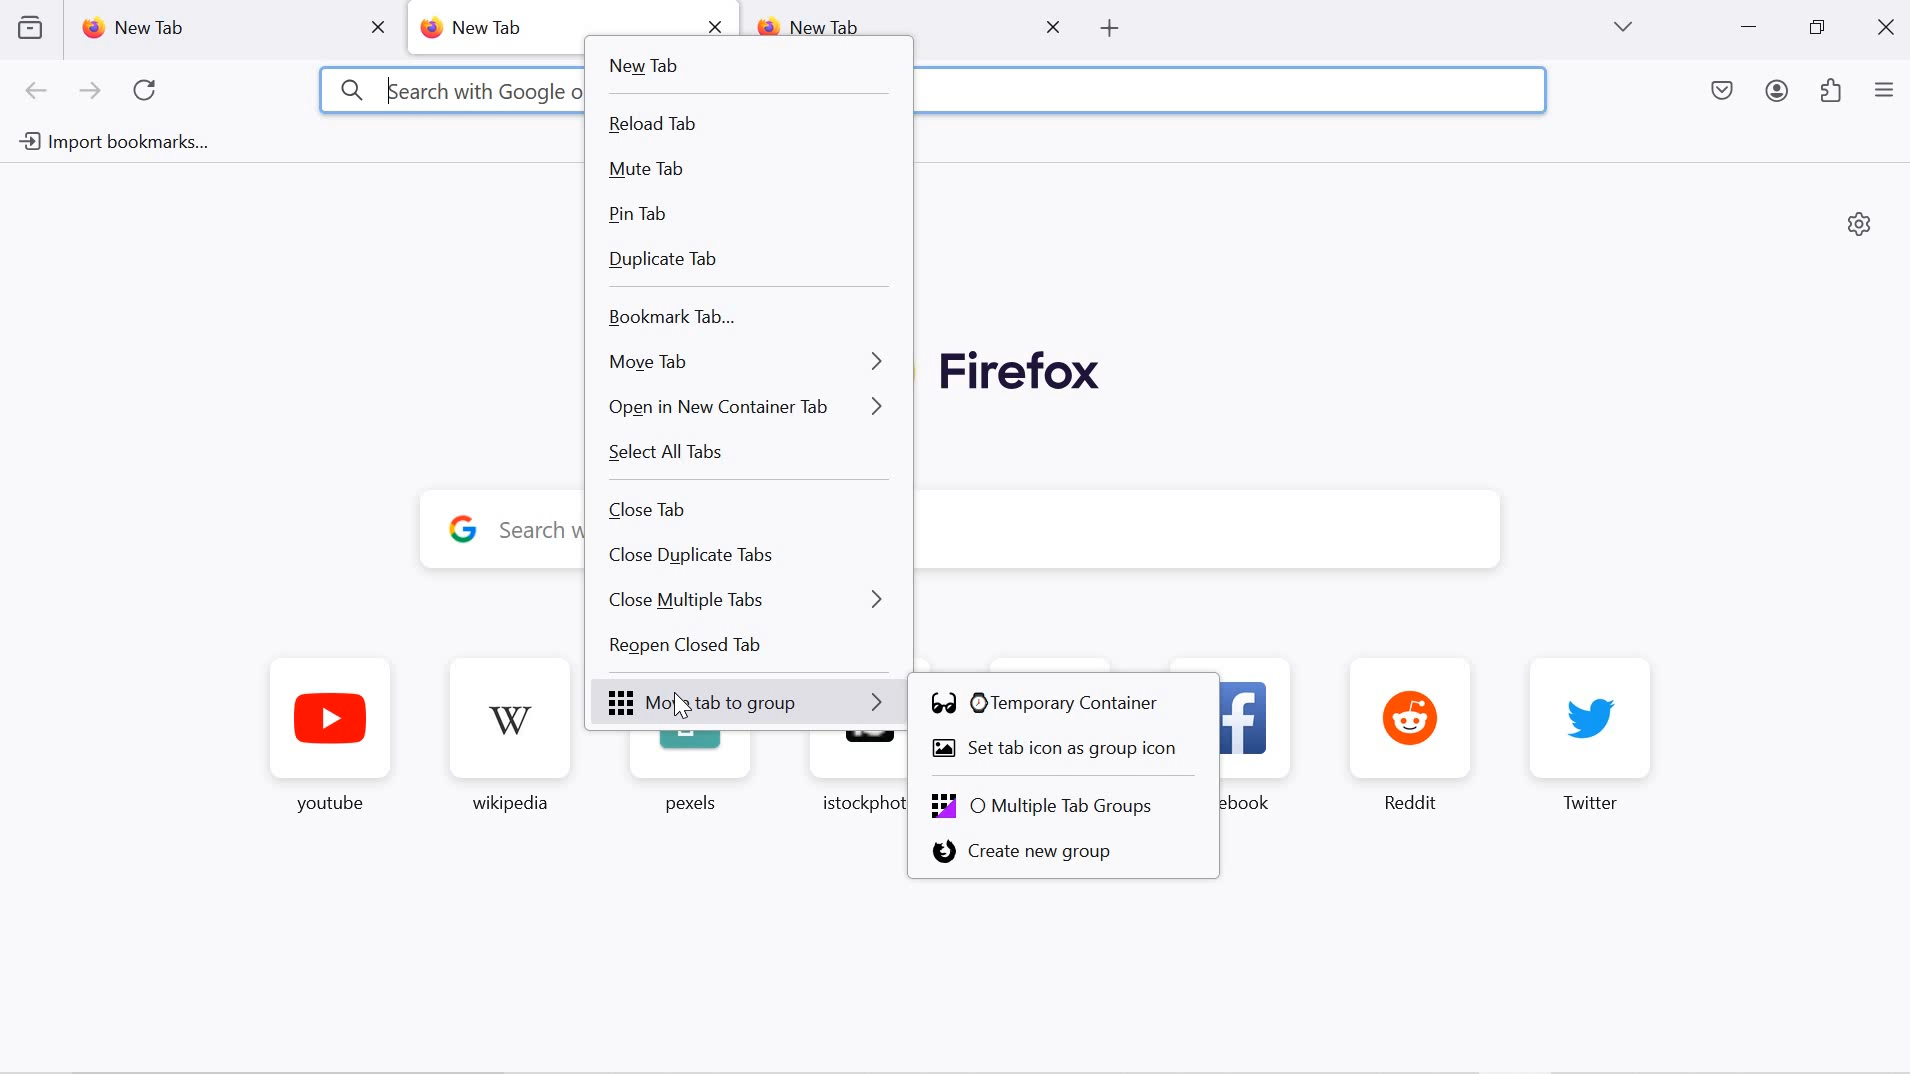 The height and width of the screenshot is (1074, 1910). Describe the element at coordinates (1749, 29) in the screenshot. I see `minimize` at that location.